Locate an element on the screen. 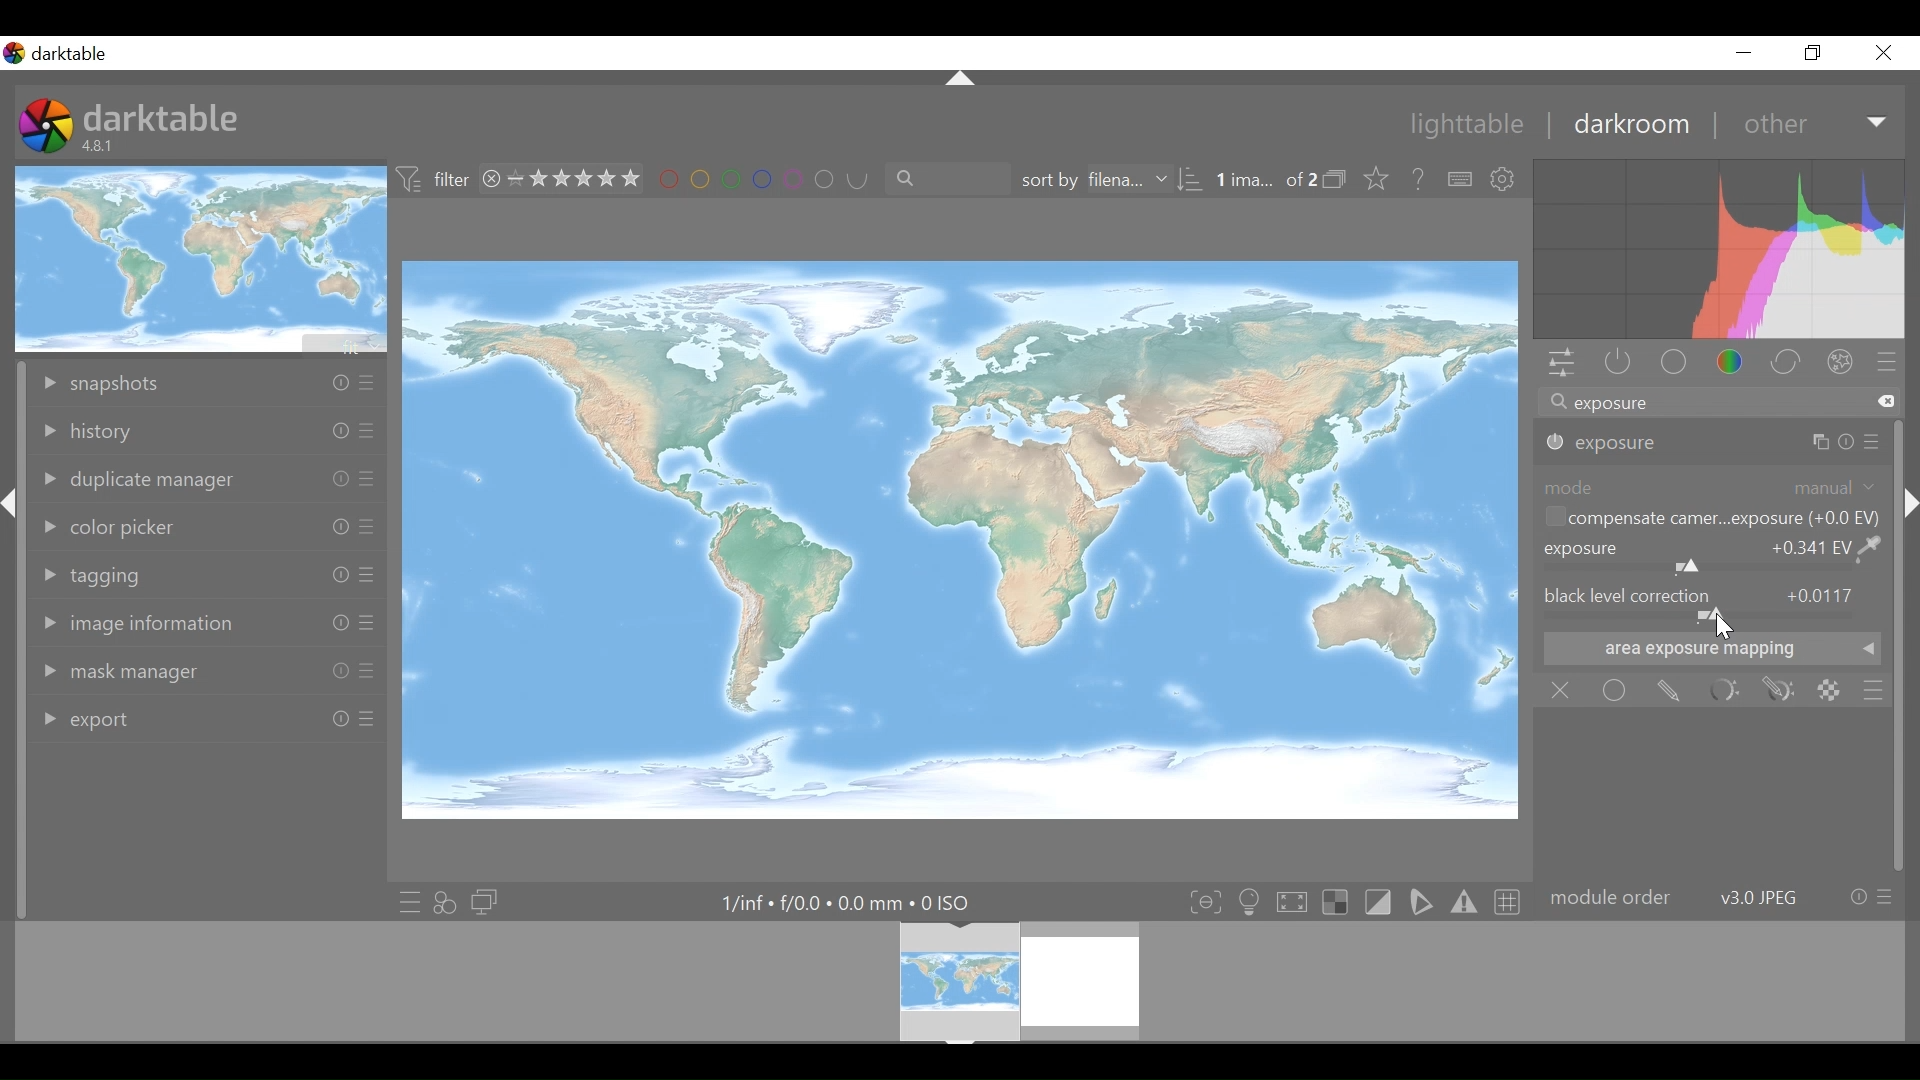  hide is located at coordinates (14, 509).